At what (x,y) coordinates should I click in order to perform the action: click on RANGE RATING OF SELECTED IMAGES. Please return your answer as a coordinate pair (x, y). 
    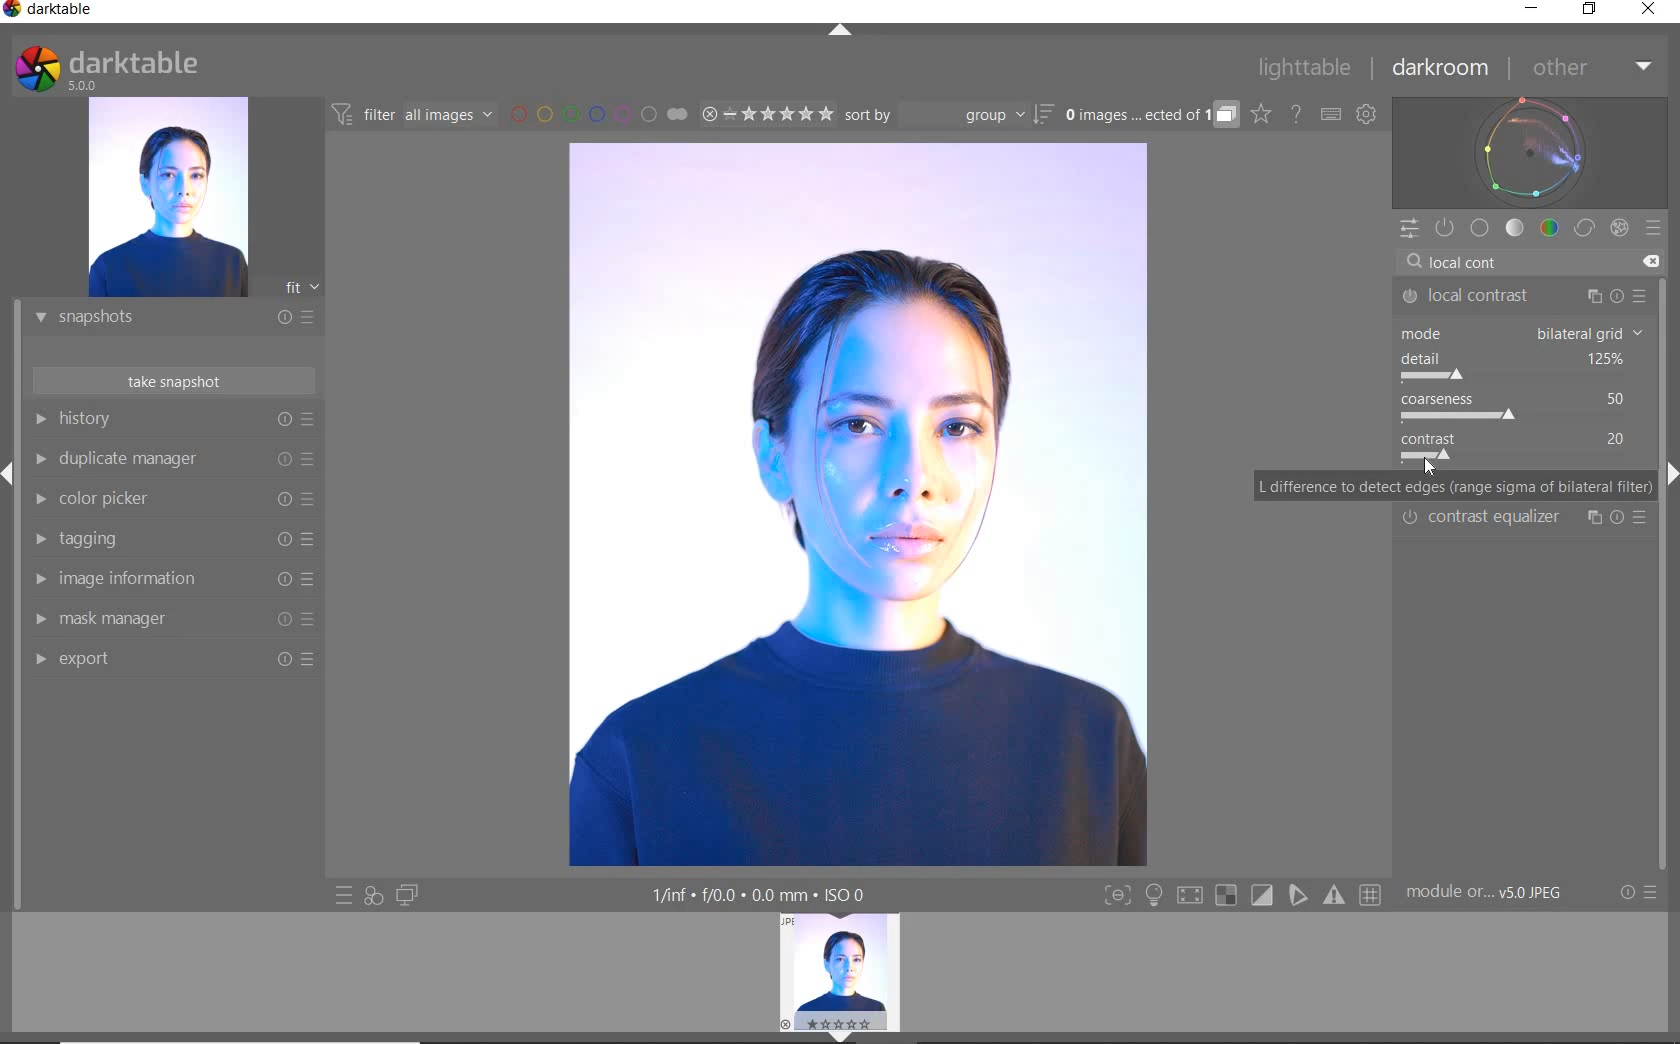
    Looking at the image, I should click on (766, 113).